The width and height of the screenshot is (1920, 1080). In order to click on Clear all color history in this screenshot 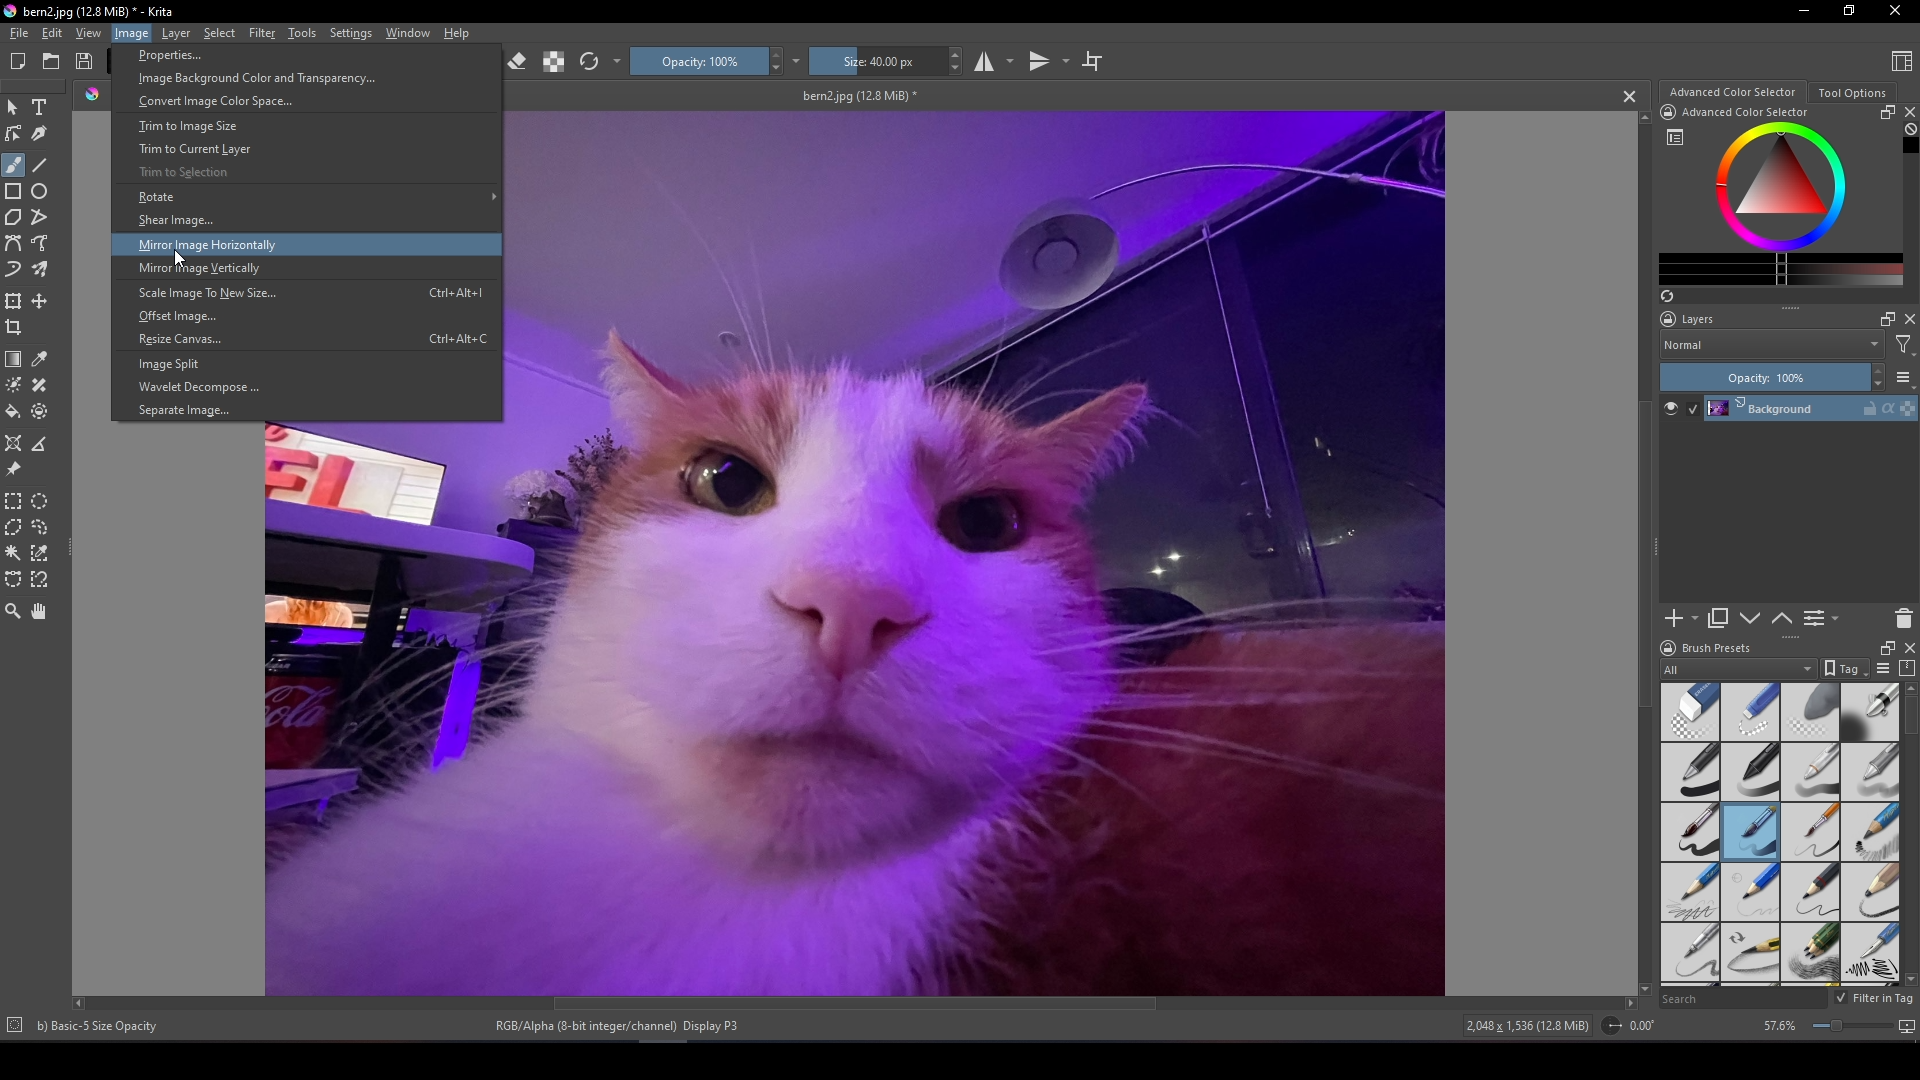, I will do `click(1909, 129)`.